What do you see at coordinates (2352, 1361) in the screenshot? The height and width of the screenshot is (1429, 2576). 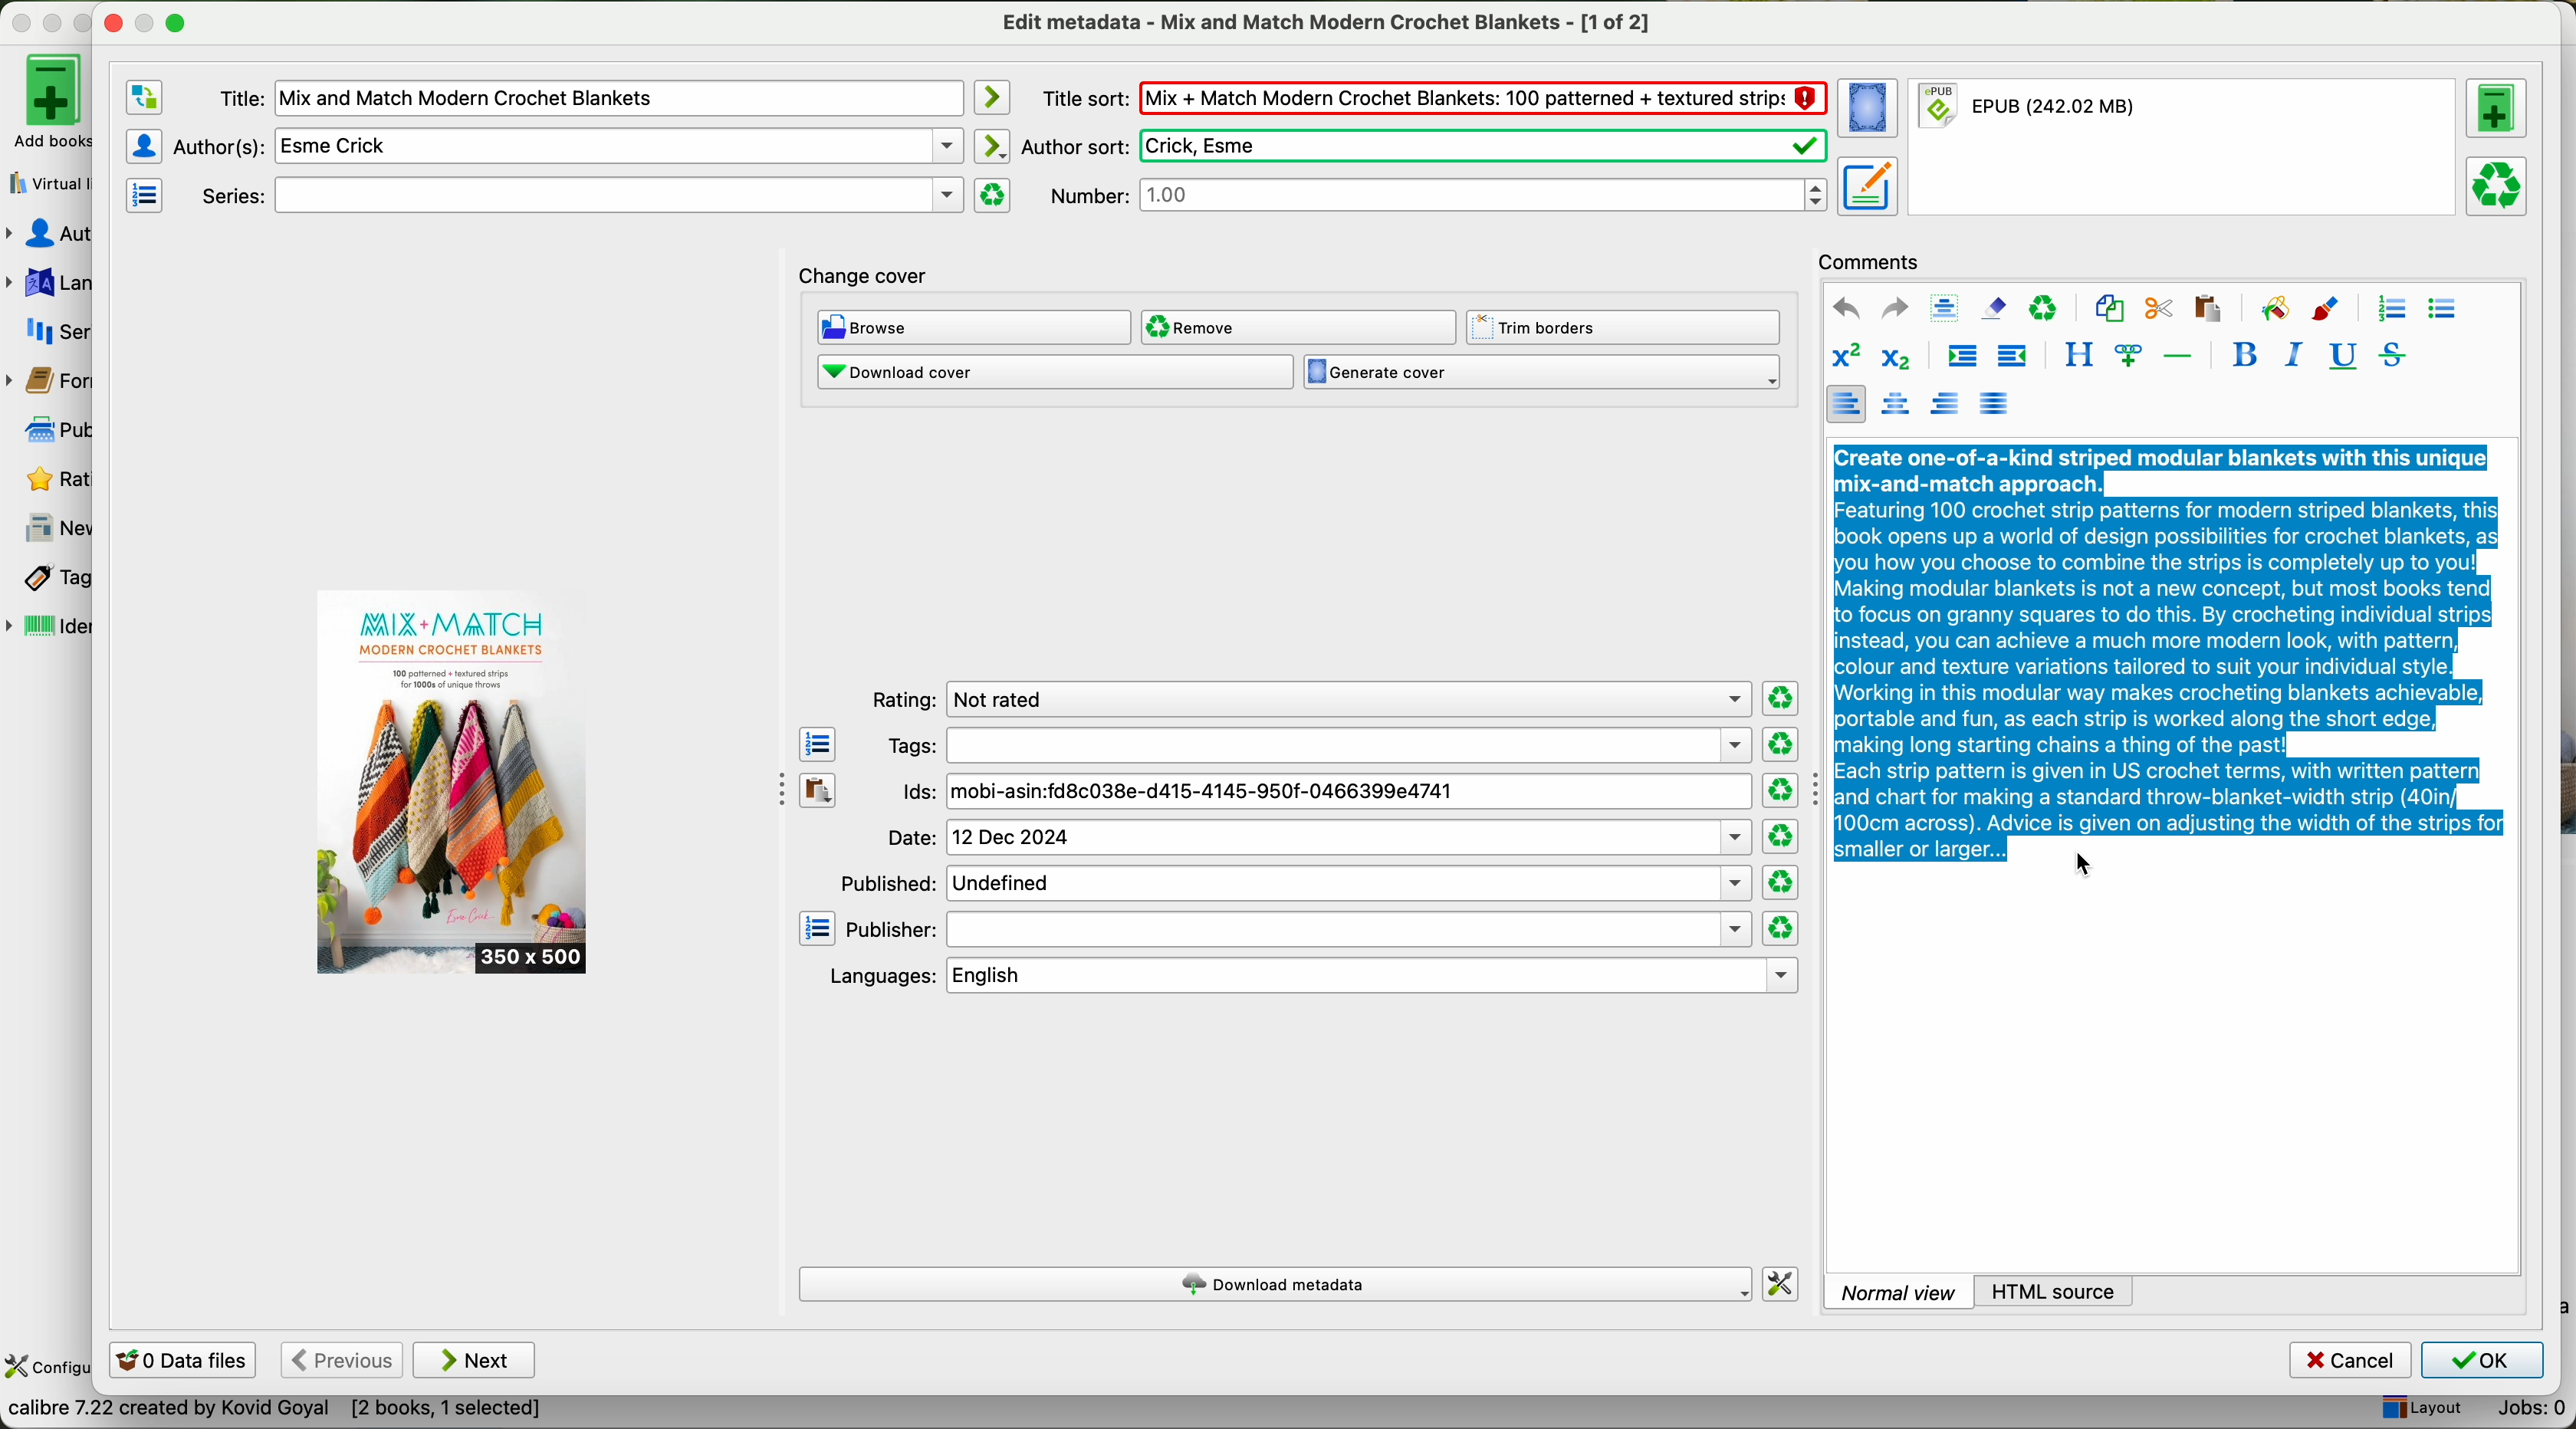 I see `cancel` at bounding box center [2352, 1361].